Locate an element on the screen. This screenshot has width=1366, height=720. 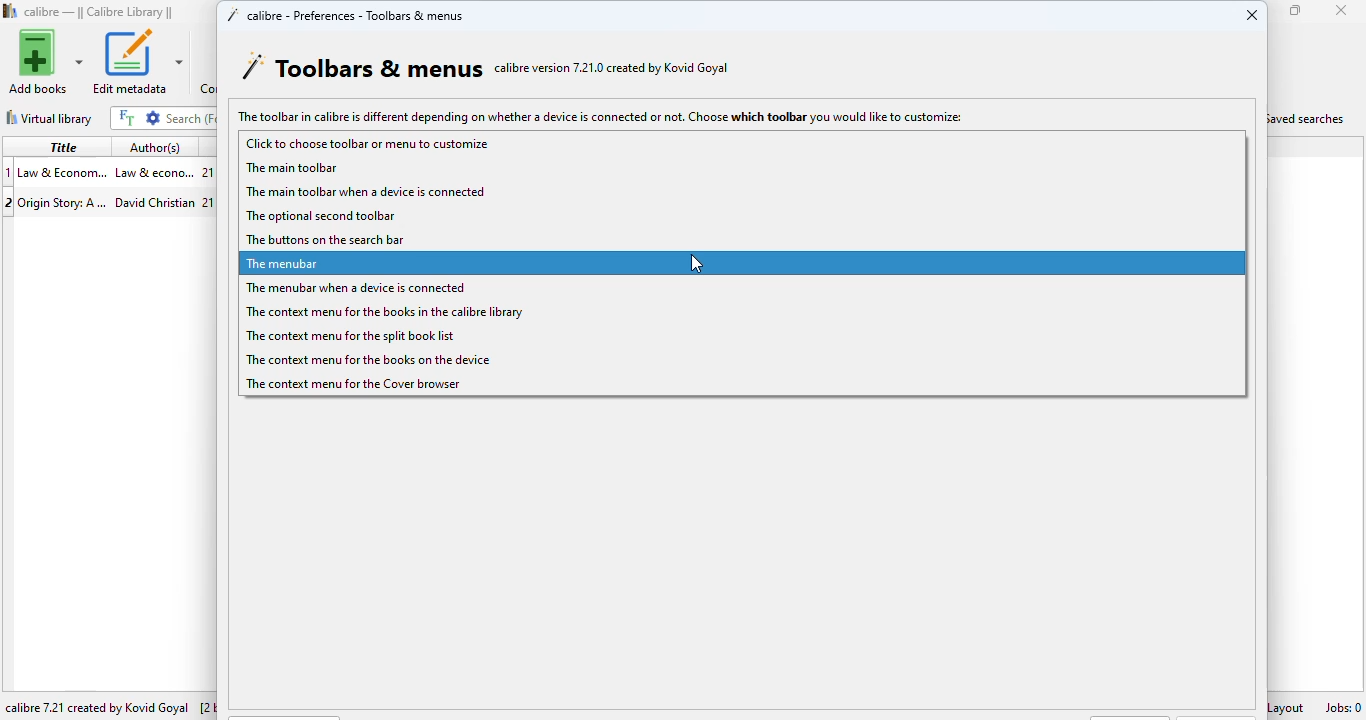
the context menu for the books on the device is located at coordinates (368, 360).